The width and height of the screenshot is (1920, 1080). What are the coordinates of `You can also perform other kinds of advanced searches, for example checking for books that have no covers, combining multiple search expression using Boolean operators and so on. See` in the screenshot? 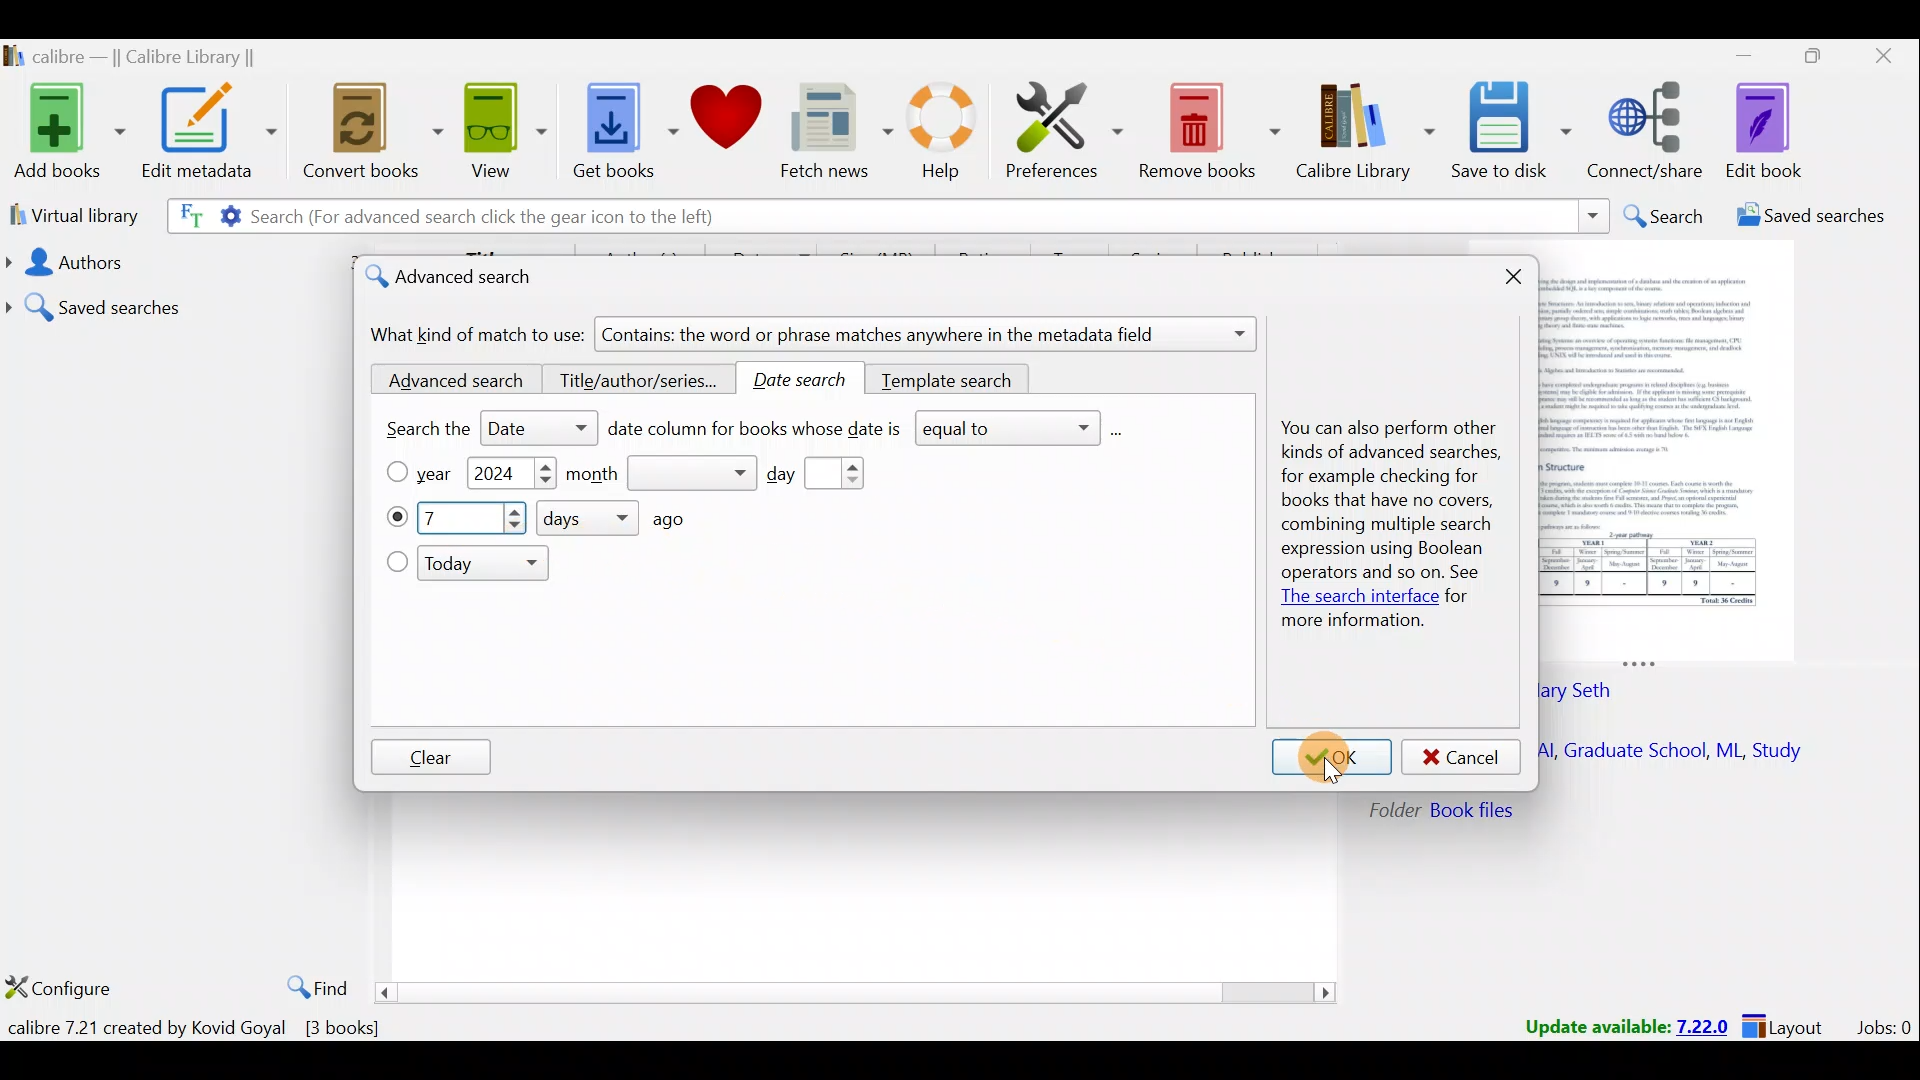 It's located at (1385, 504).